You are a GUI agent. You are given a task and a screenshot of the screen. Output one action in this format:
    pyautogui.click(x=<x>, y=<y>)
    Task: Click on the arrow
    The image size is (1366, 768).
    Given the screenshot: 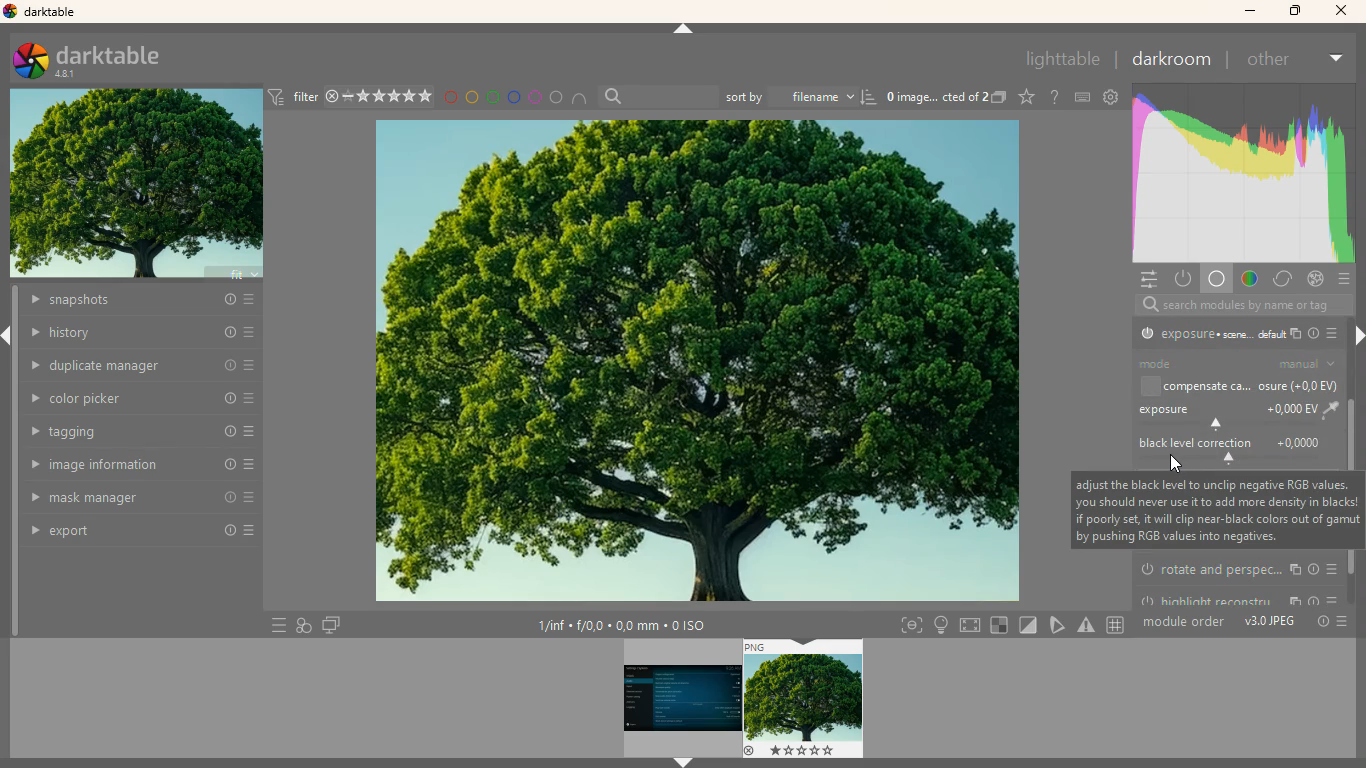 What is the action you would take?
    pyautogui.click(x=9, y=338)
    